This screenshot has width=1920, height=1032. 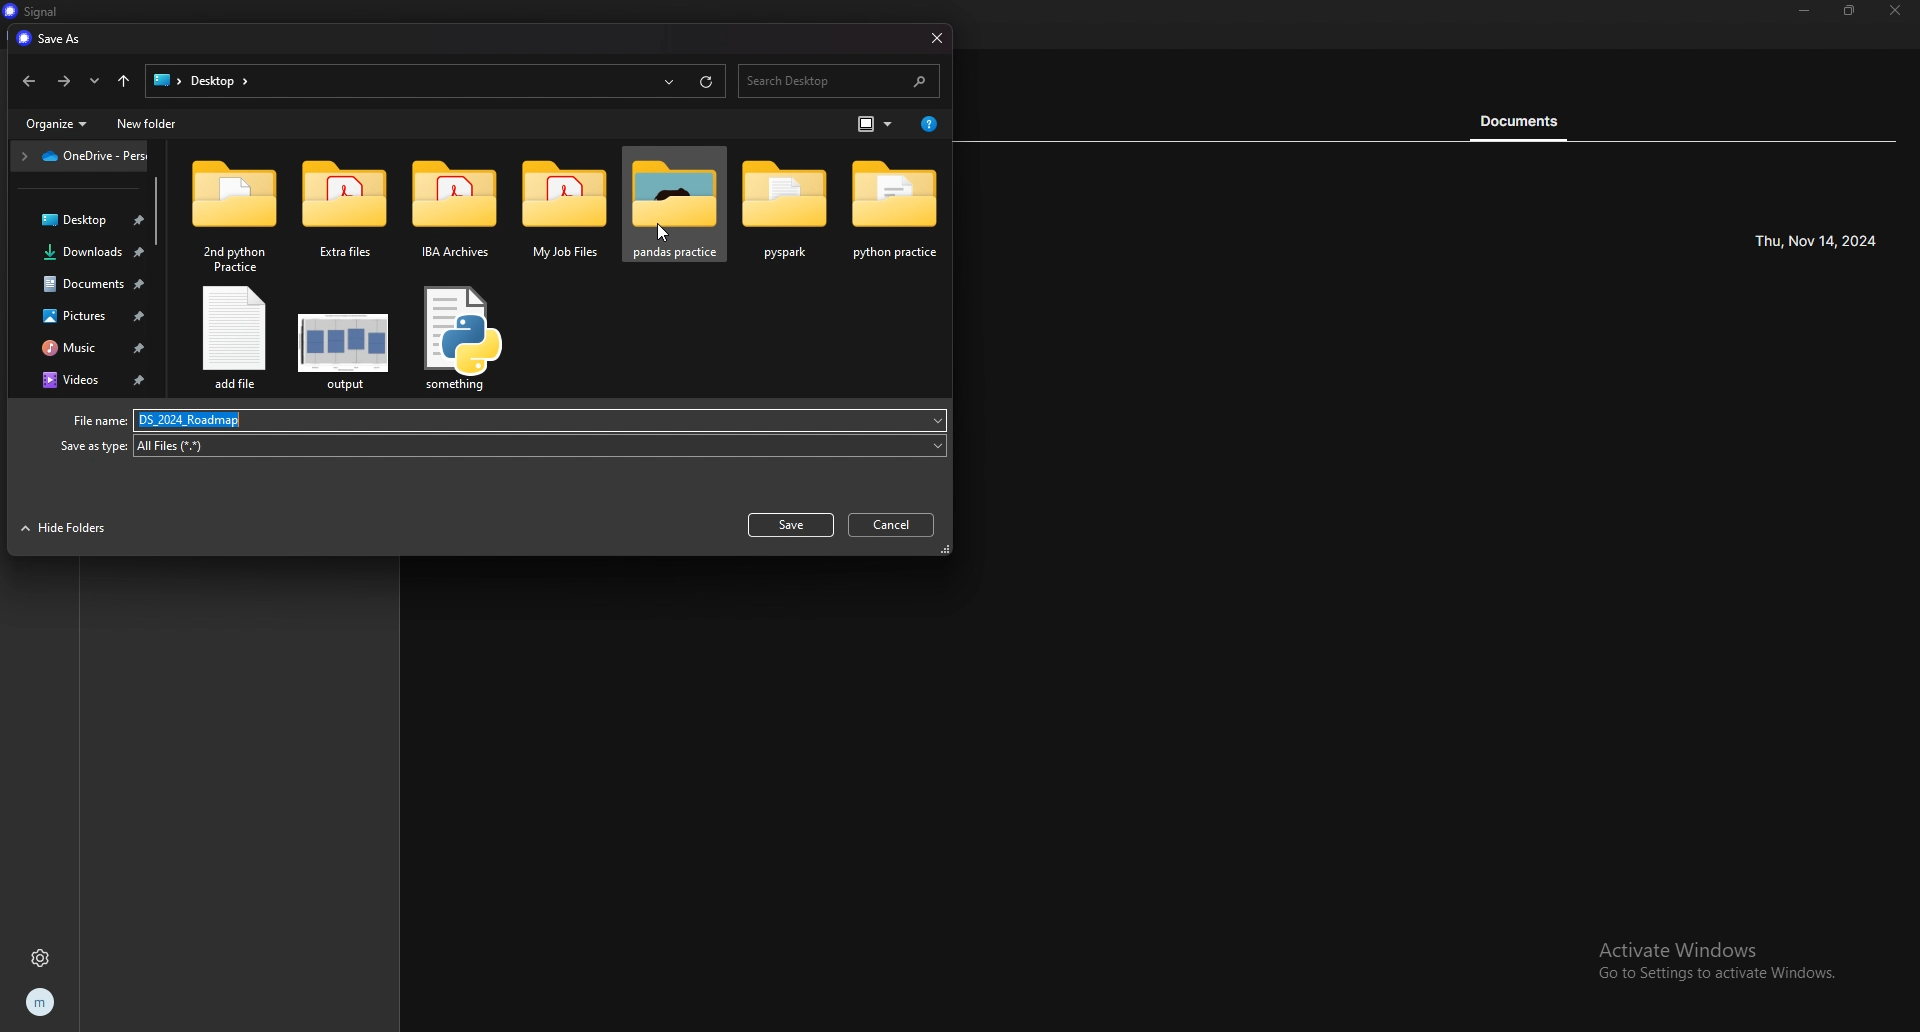 What do you see at coordinates (504, 420) in the screenshot?
I see `file name` at bounding box center [504, 420].